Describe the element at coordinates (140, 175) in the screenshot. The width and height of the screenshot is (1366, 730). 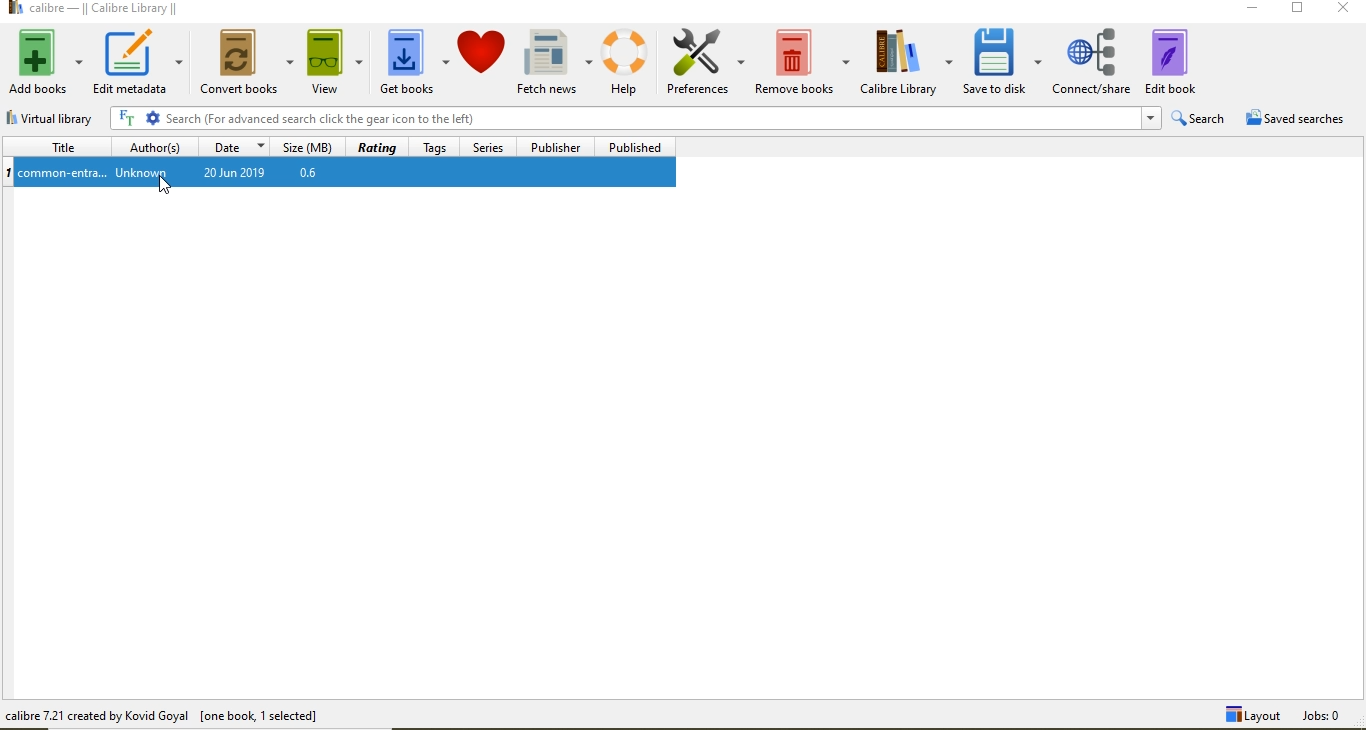
I see `Unknown` at that location.